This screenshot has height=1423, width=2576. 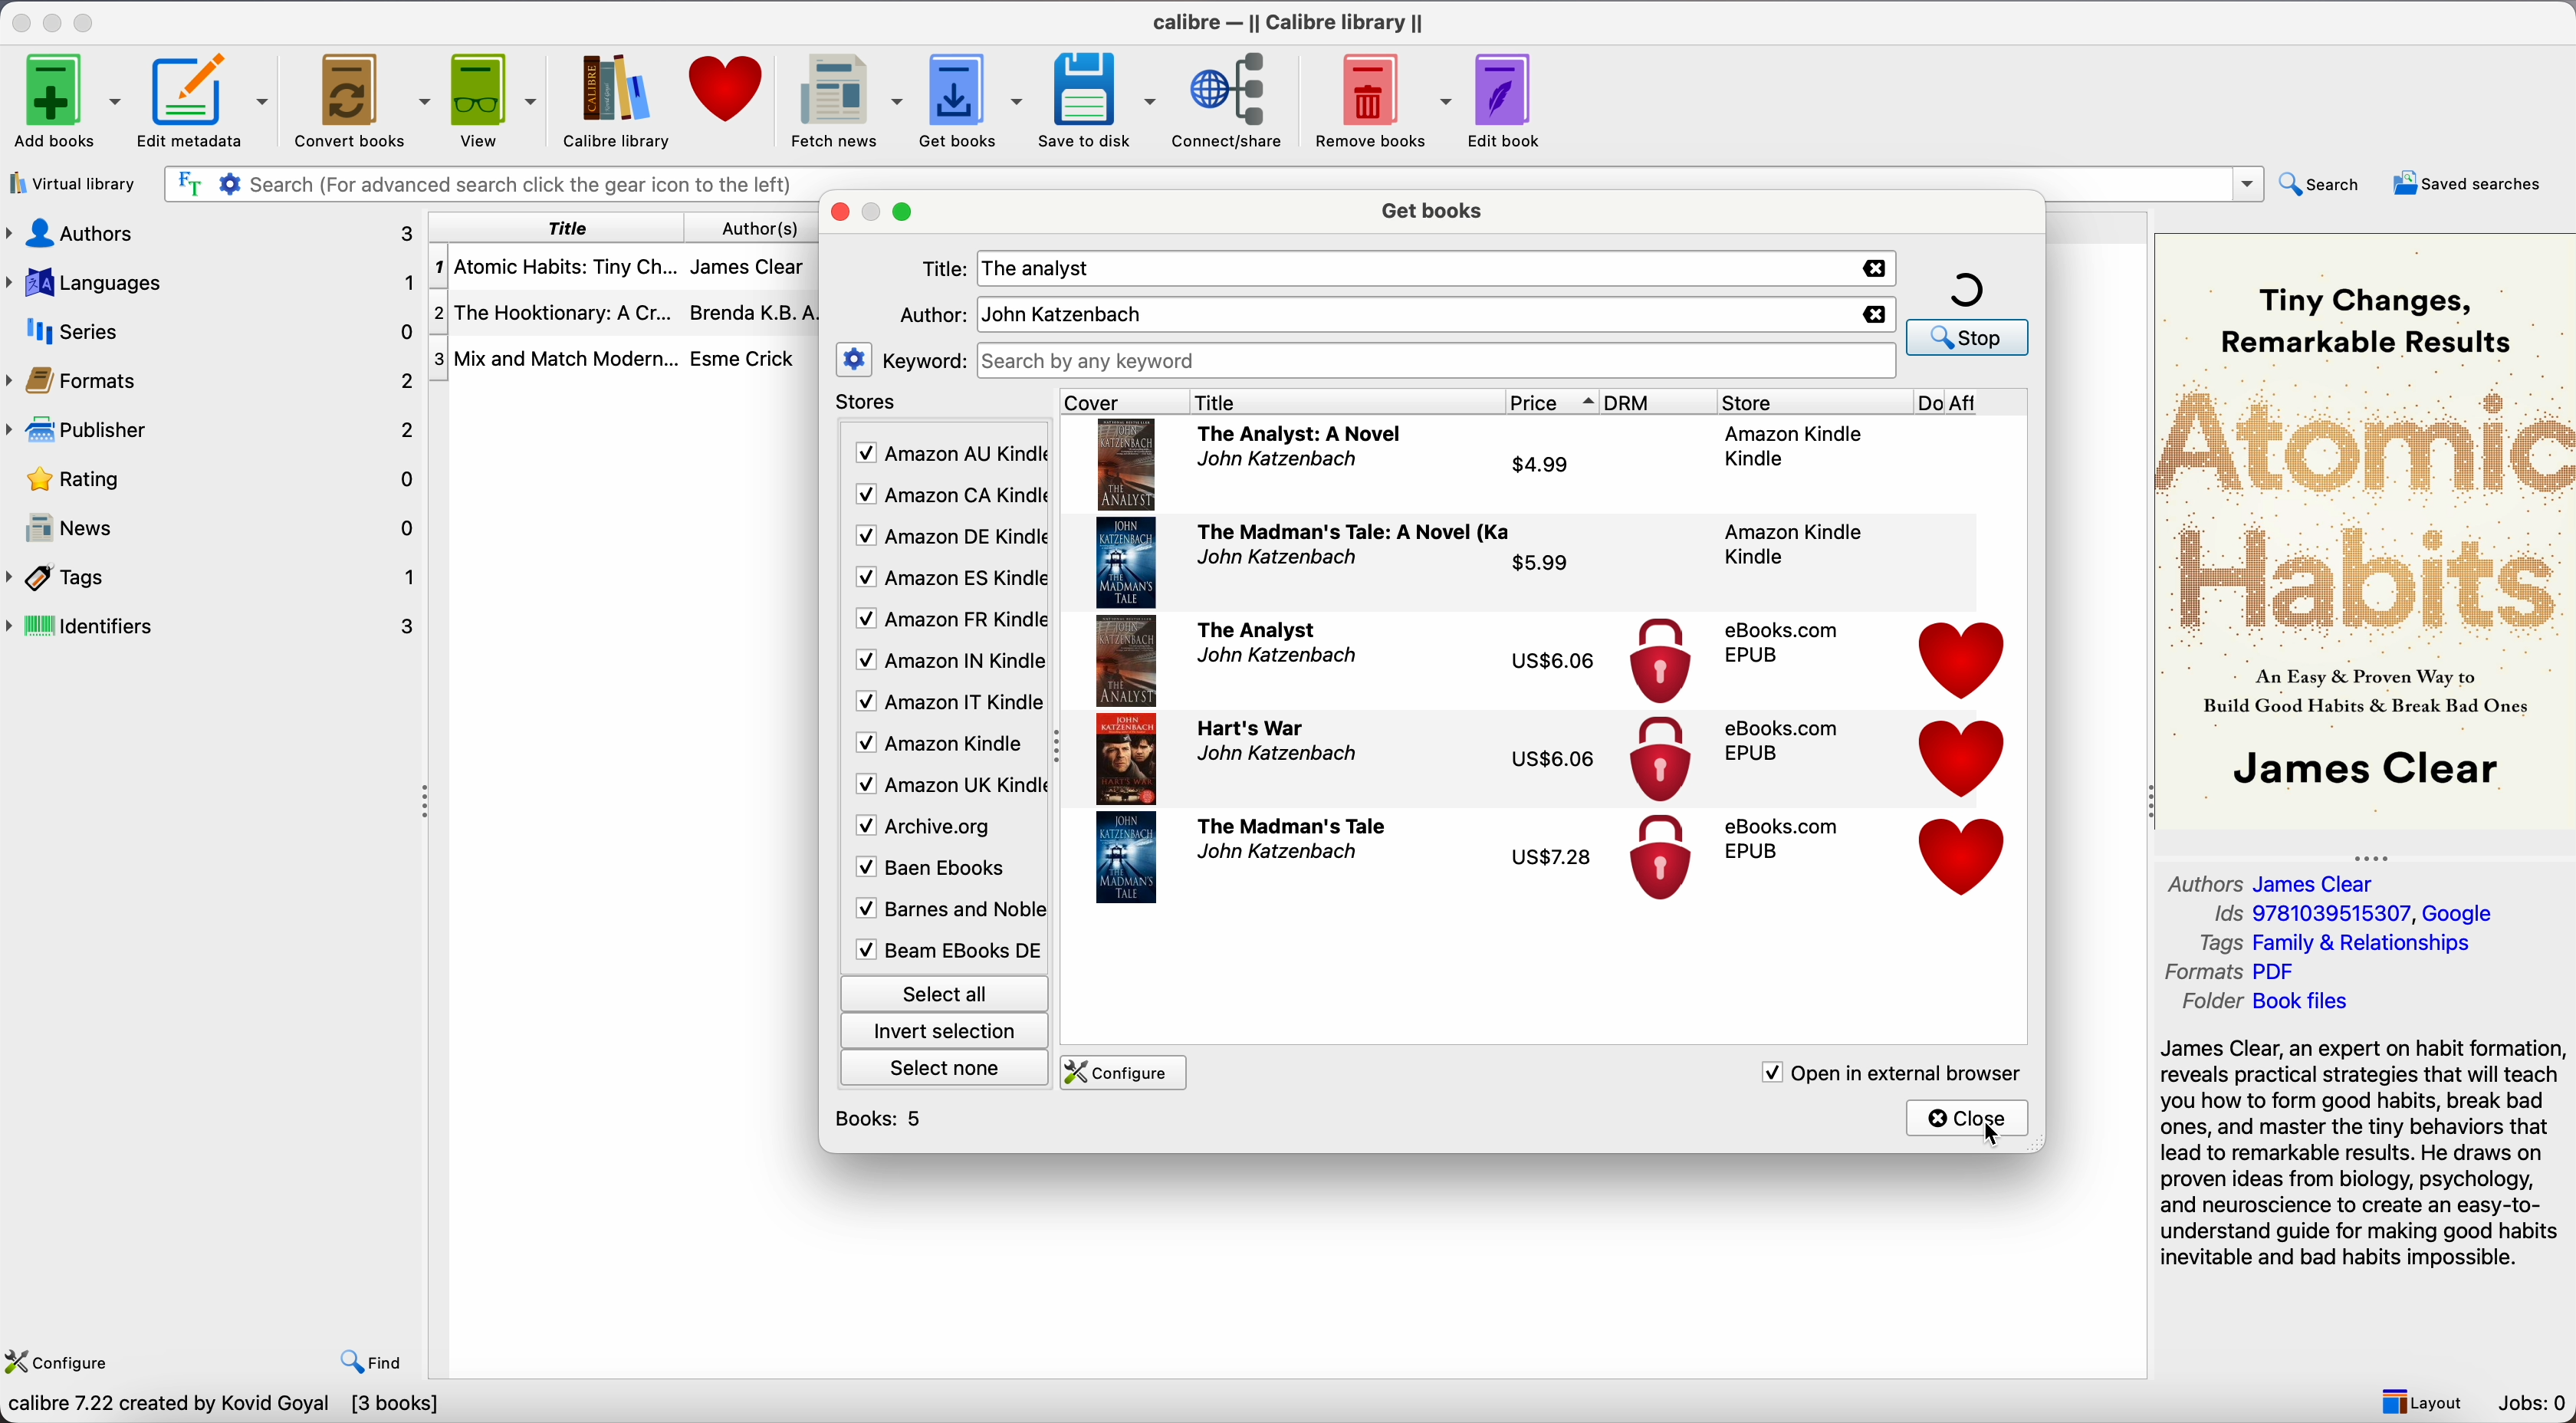 I want to click on Book cover page, so click(x=1126, y=661).